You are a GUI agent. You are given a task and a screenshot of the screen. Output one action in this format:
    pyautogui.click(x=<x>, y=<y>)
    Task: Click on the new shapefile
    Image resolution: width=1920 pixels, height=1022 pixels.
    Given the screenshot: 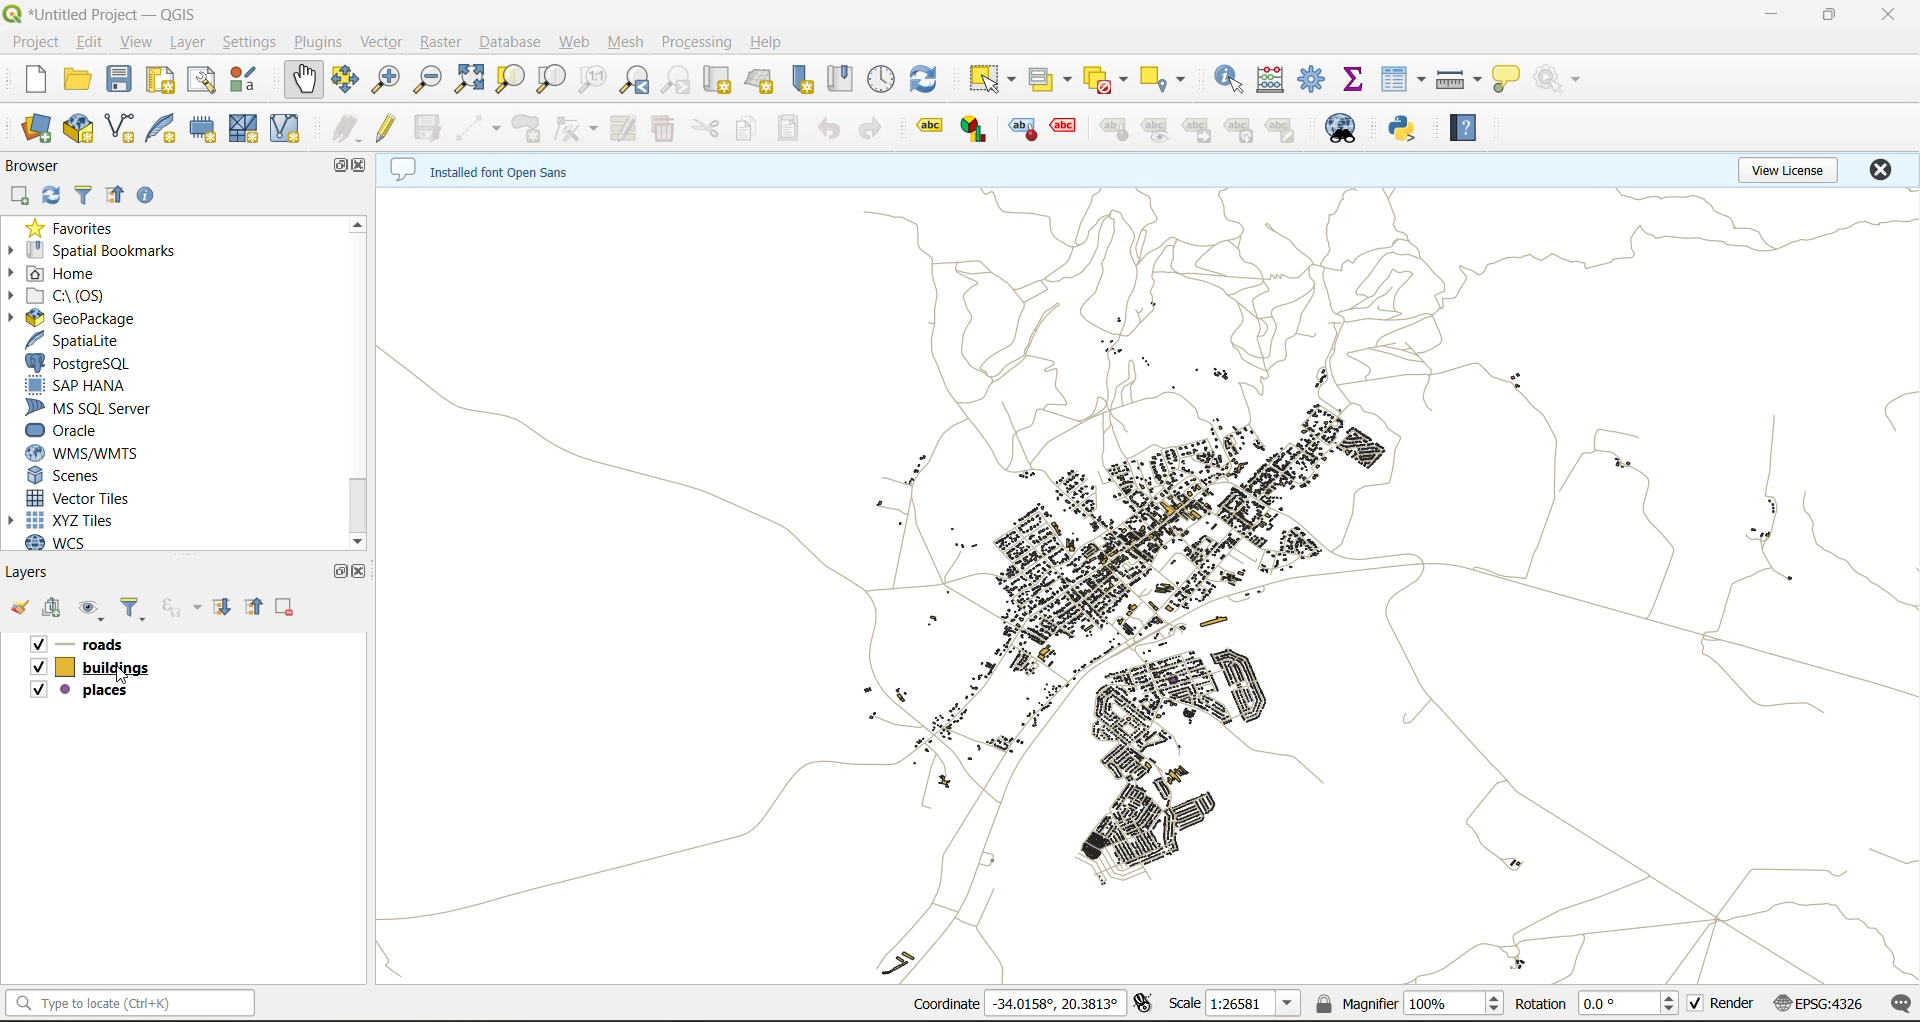 What is the action you would take?
    pyautogui.click(x=121, y=127)
    